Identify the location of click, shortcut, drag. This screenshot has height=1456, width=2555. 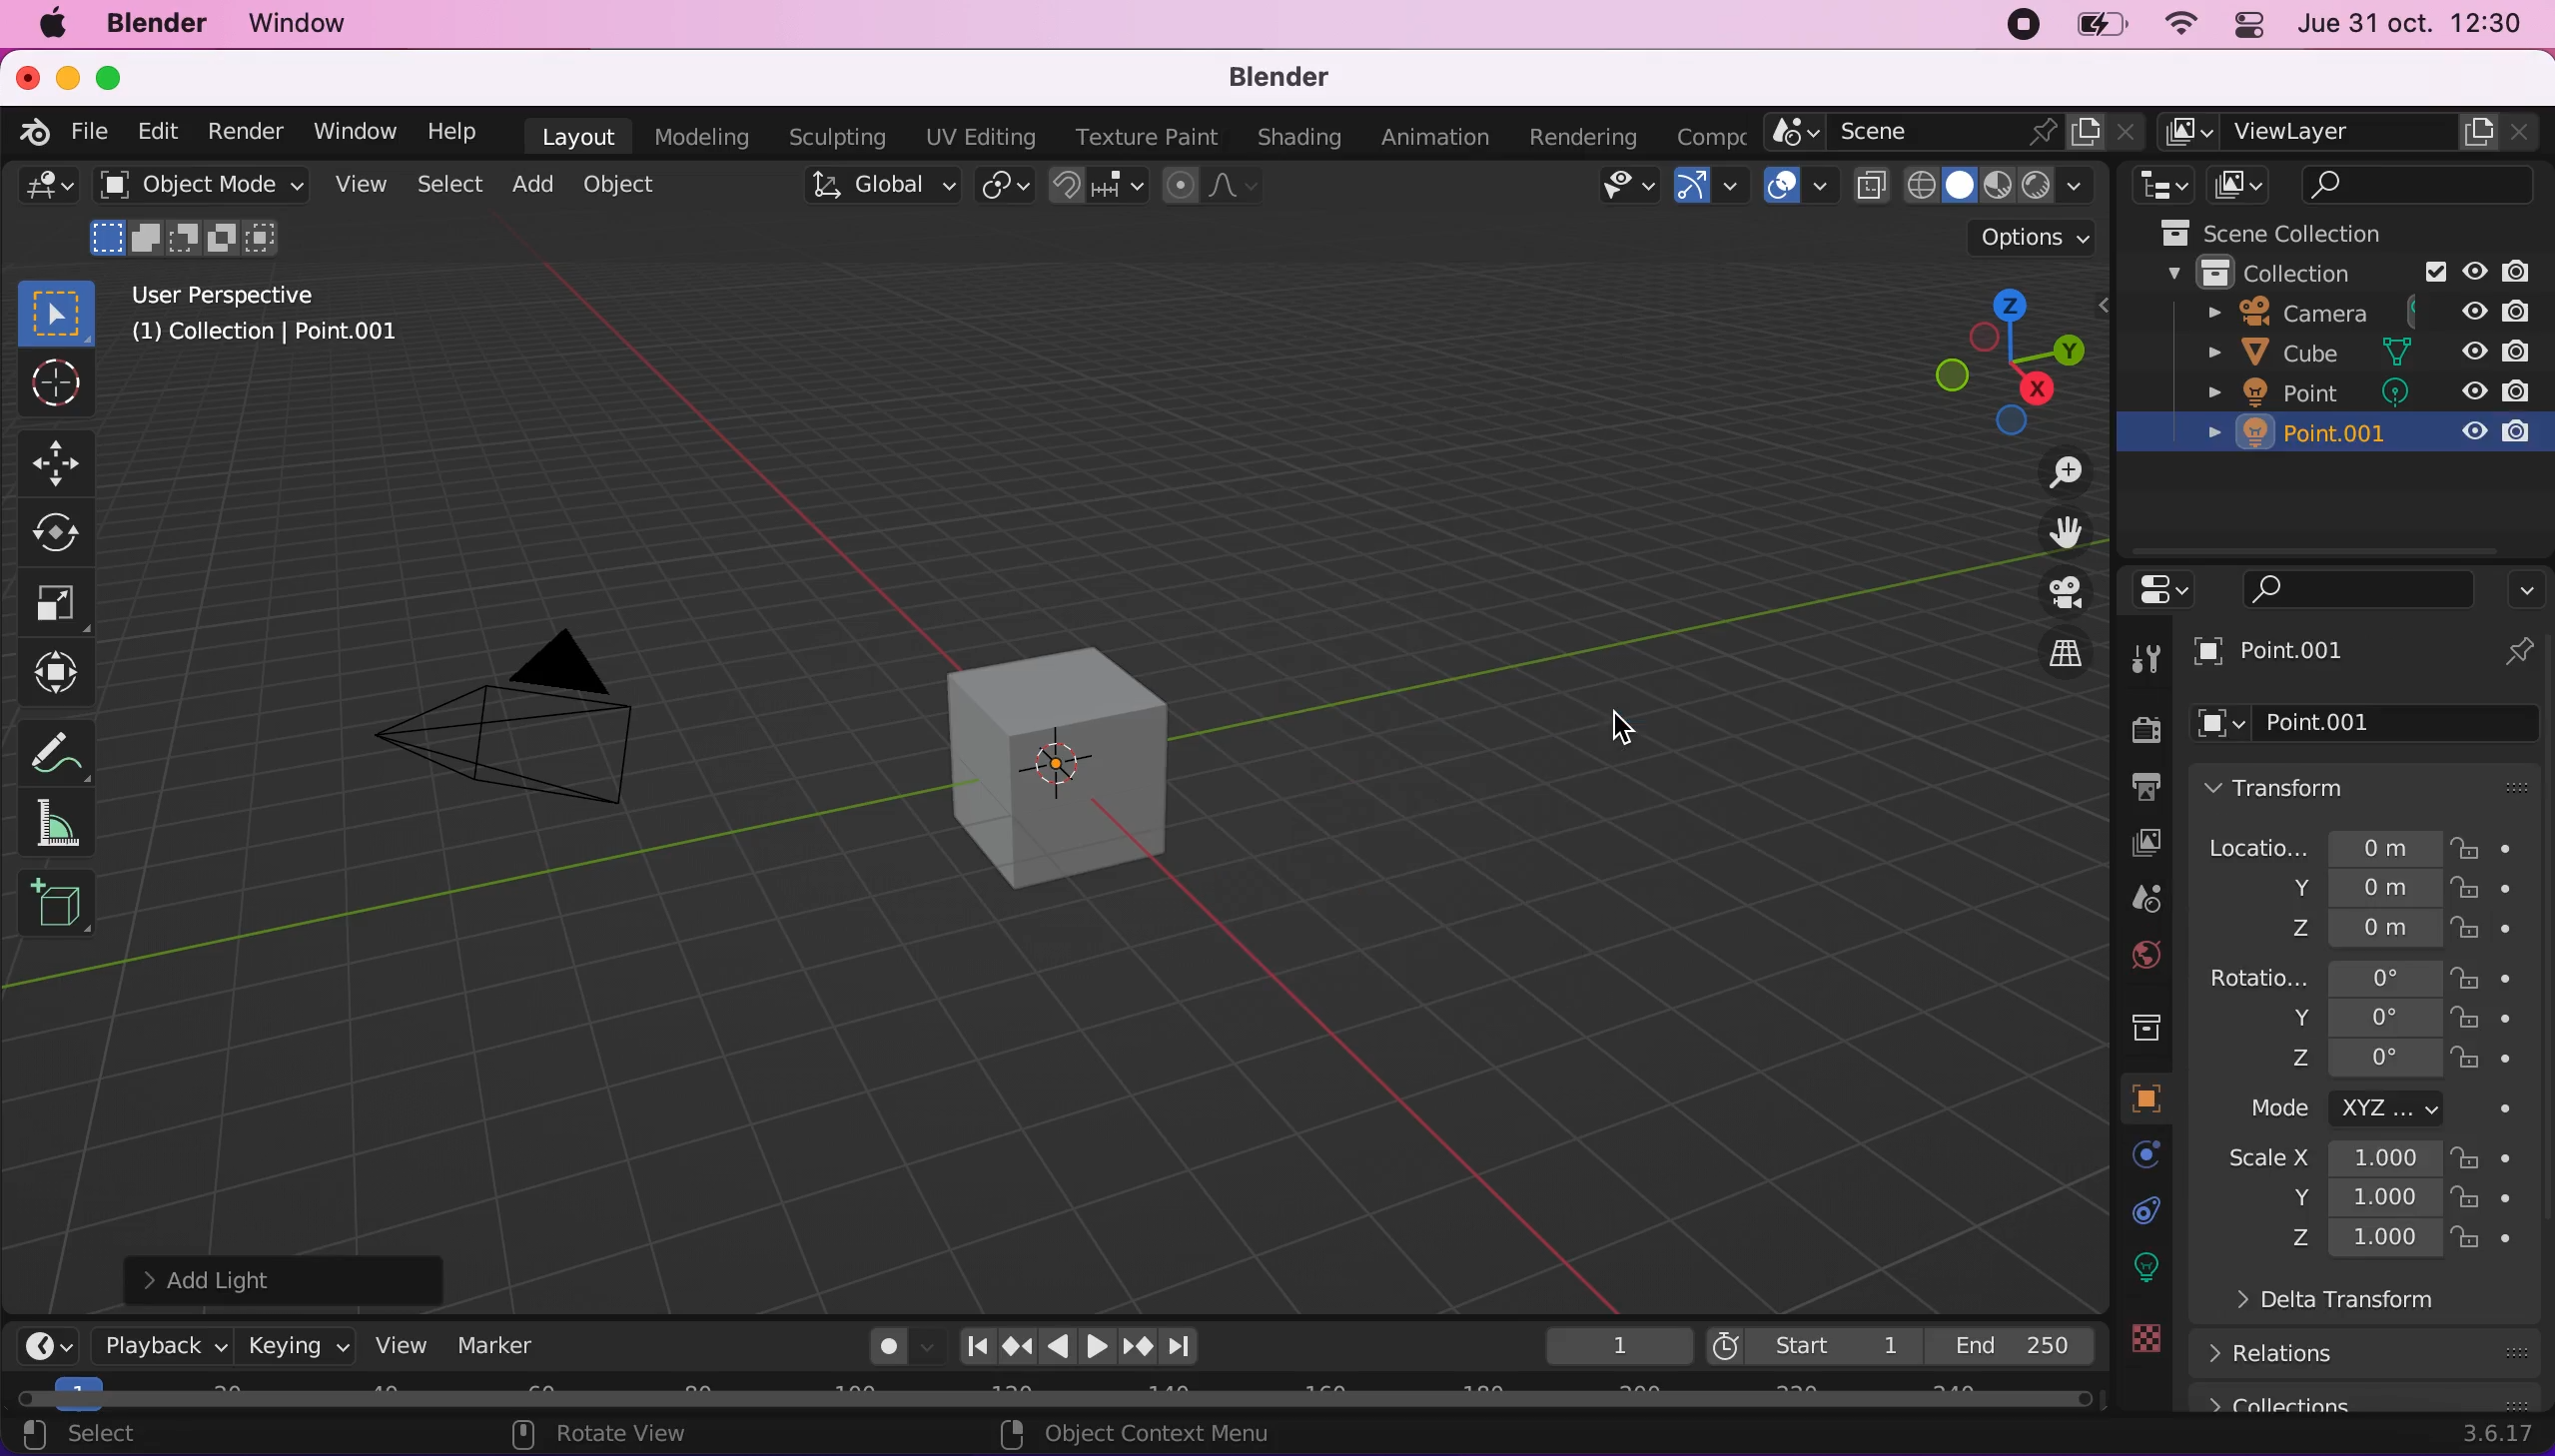
(2009, 360).